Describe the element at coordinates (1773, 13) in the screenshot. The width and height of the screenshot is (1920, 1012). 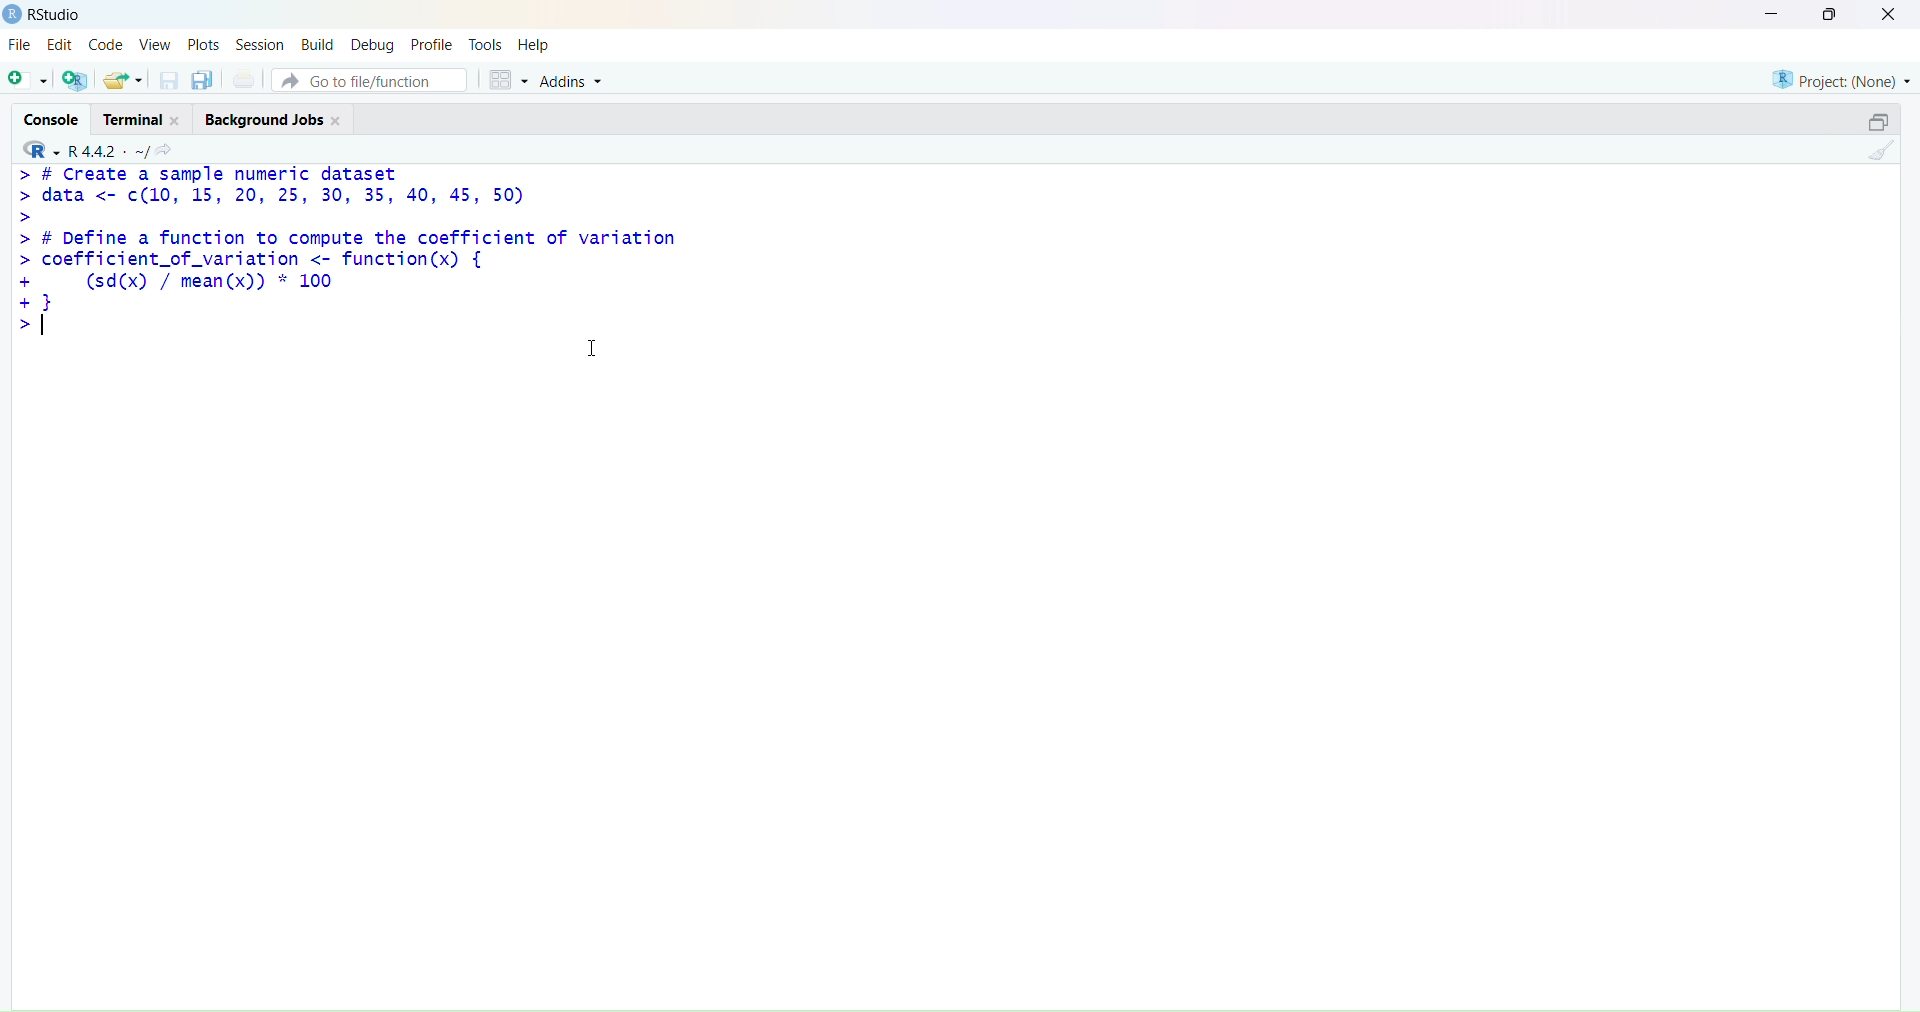
I see `minimise` at that location.